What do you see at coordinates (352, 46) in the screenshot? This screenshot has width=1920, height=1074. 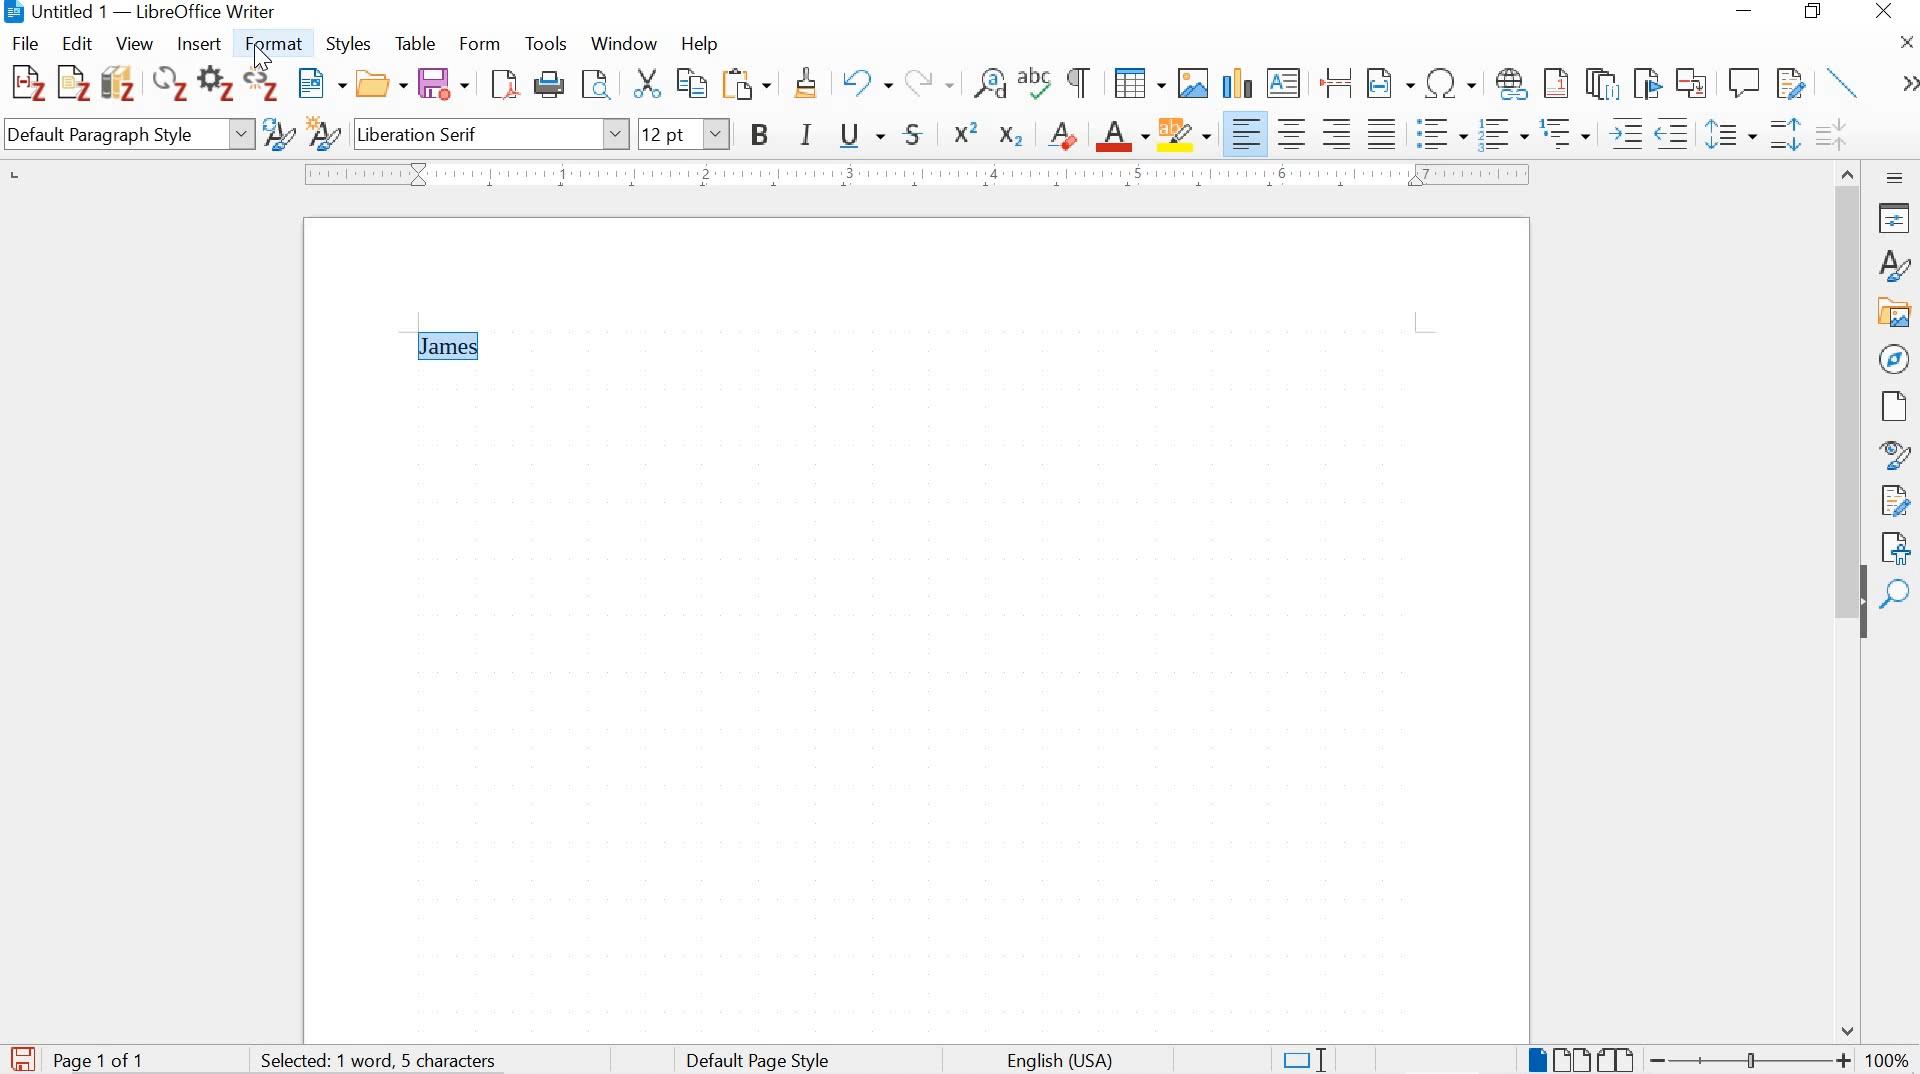 I see `styles` at bounding box center [352, 46].